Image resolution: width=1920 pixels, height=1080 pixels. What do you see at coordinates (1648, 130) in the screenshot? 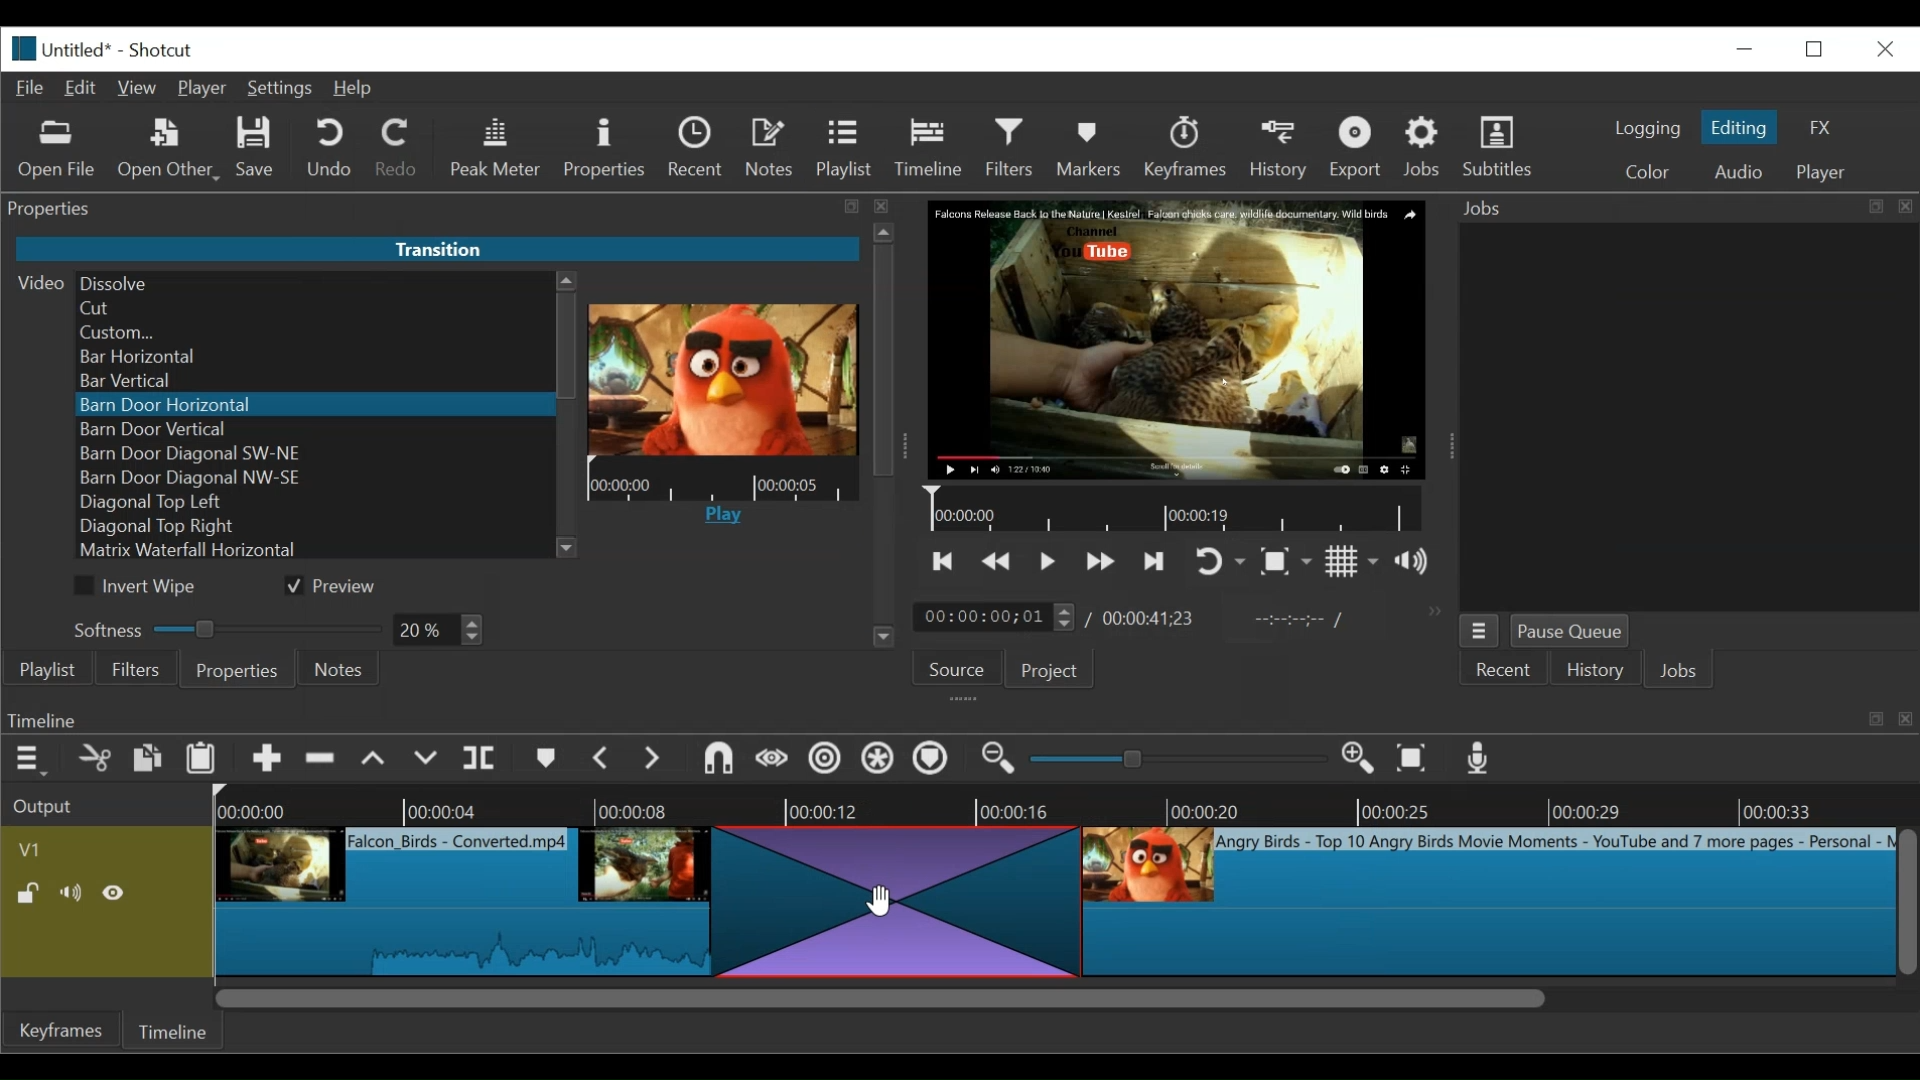
I see `logging` at bounding box center [1648, 130].